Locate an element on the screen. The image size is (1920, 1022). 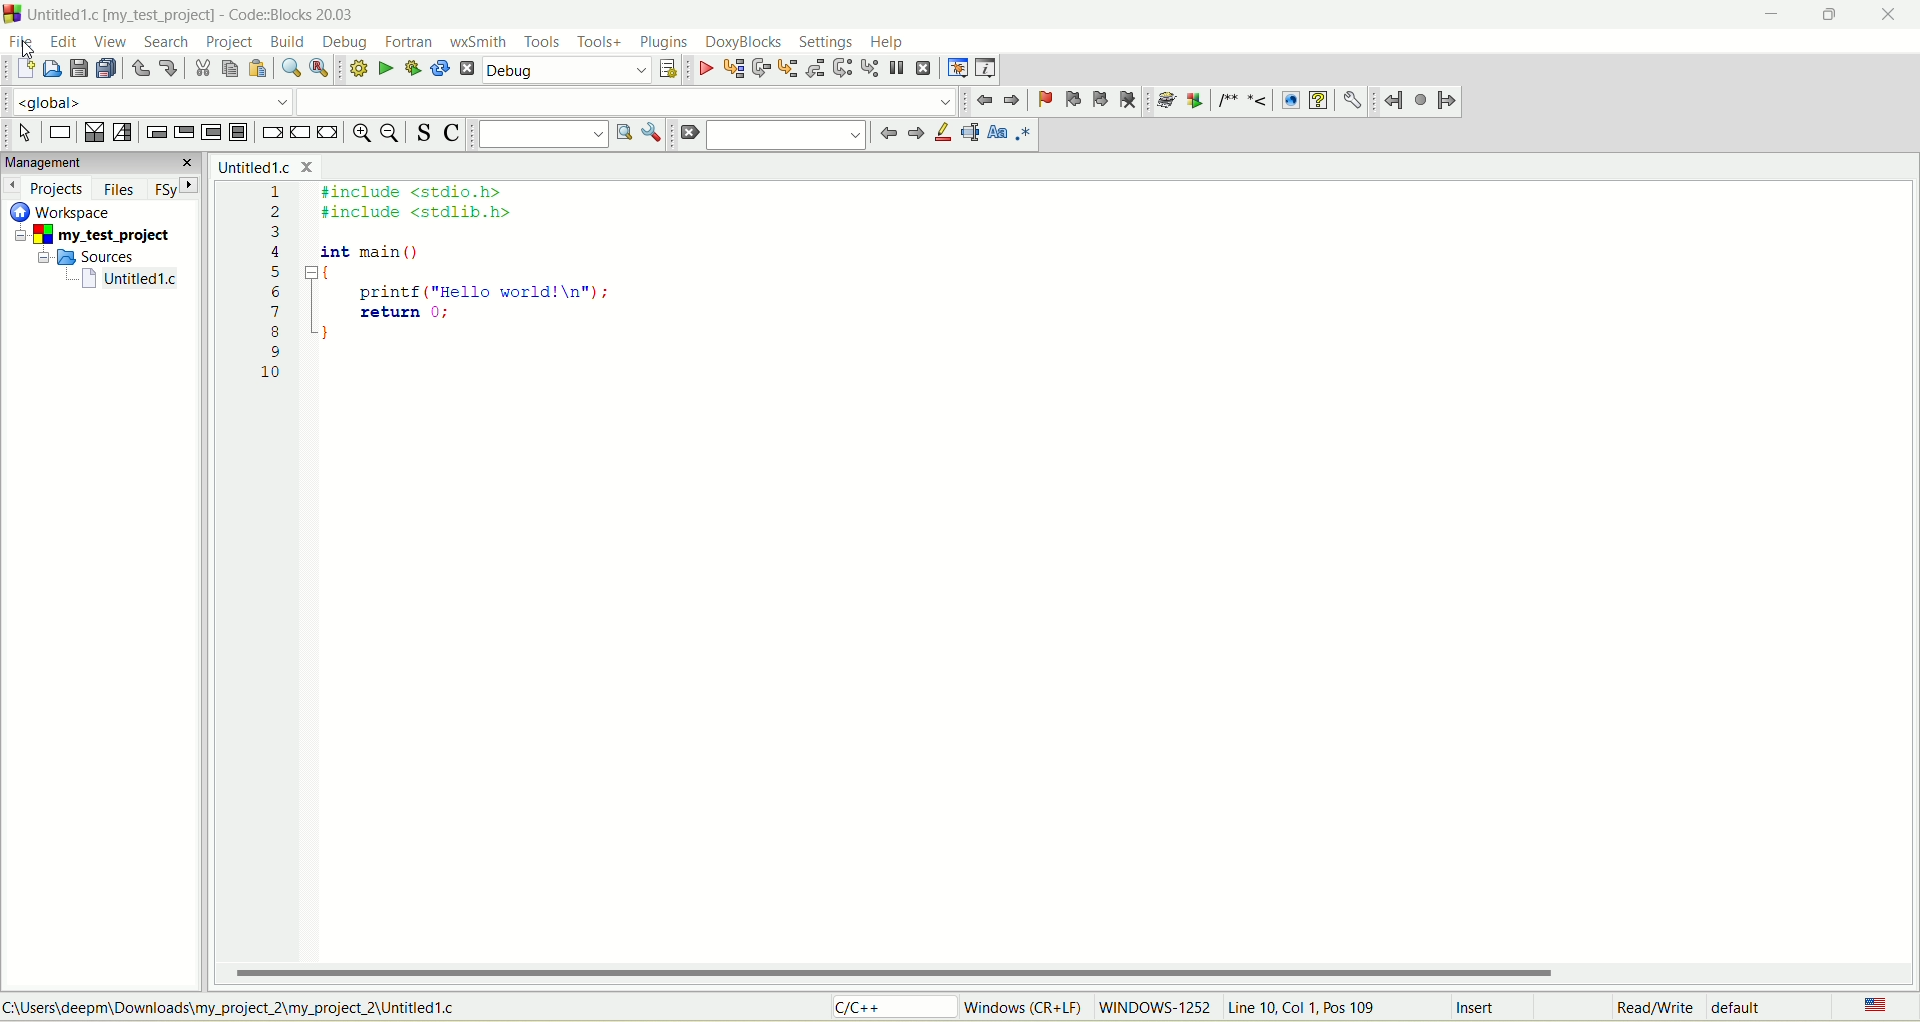
return instruction is located at coordinates (329, 133).